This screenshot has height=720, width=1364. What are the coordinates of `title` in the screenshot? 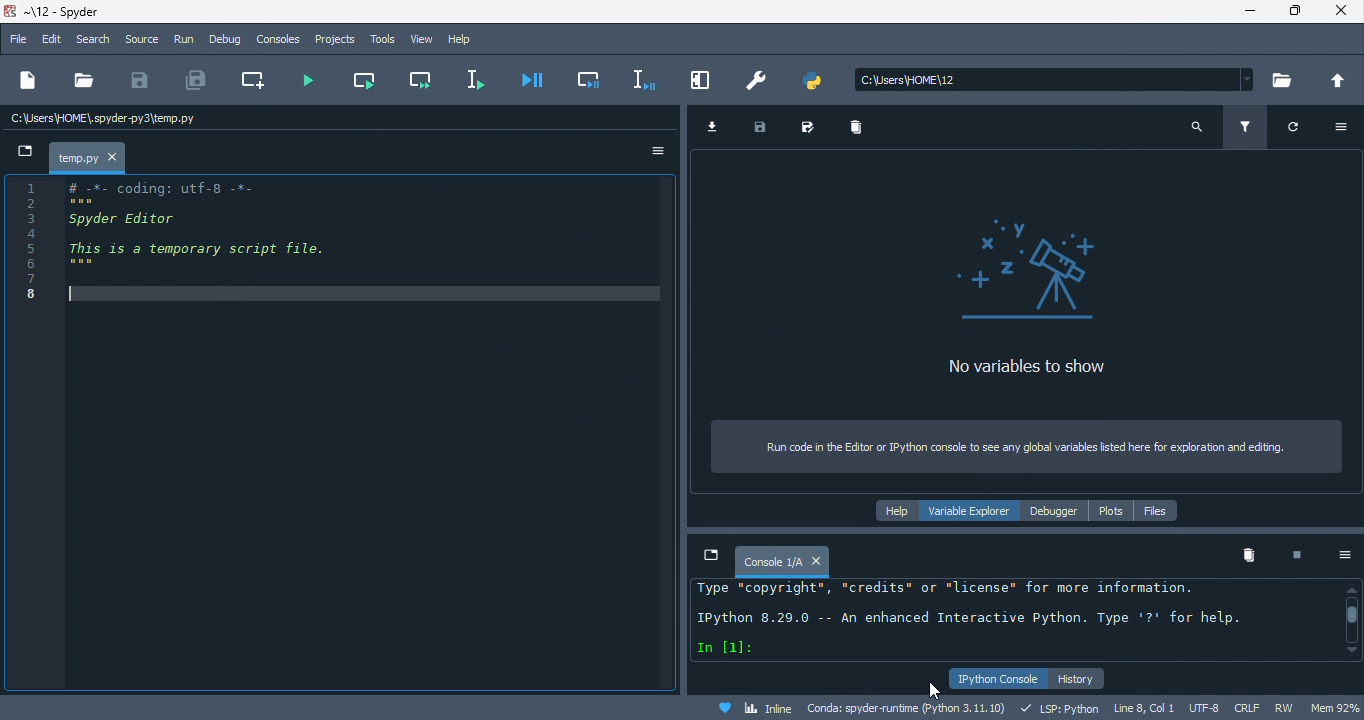 It's located at (62, 13).